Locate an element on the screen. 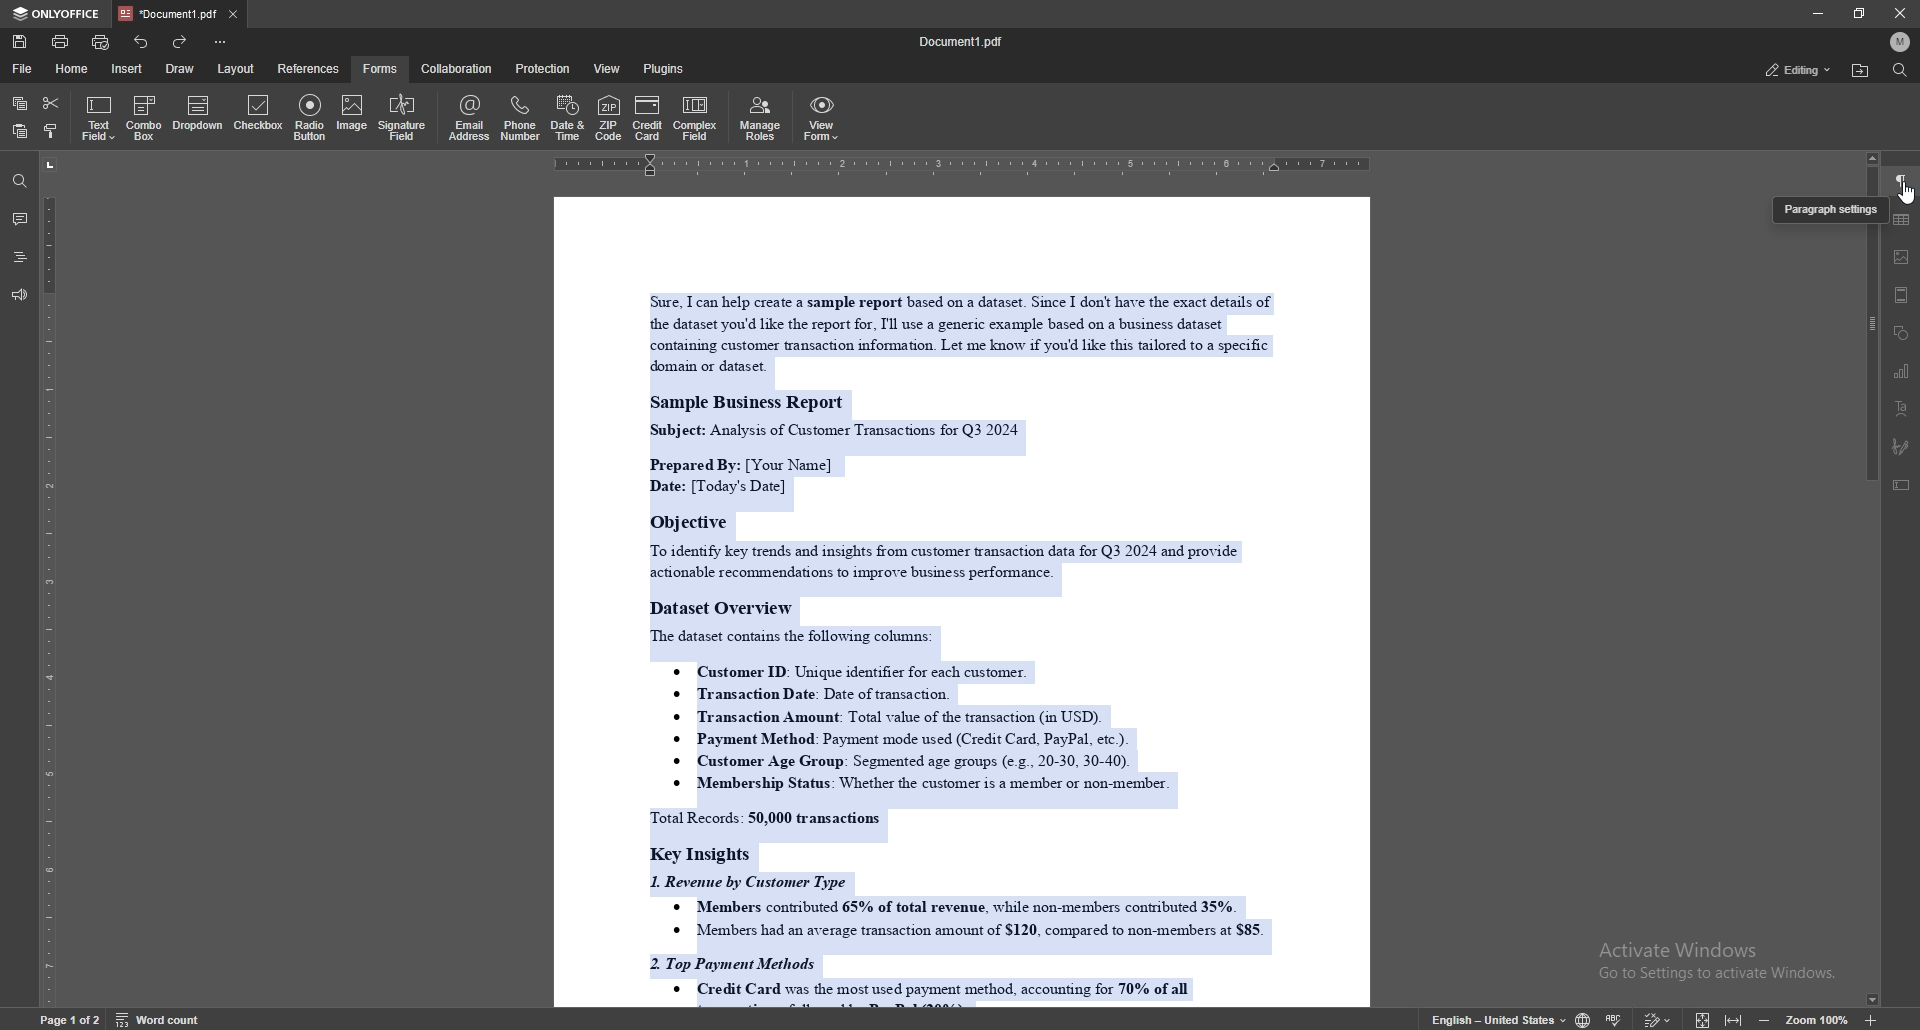  forms is located at coordinates (382, 68).